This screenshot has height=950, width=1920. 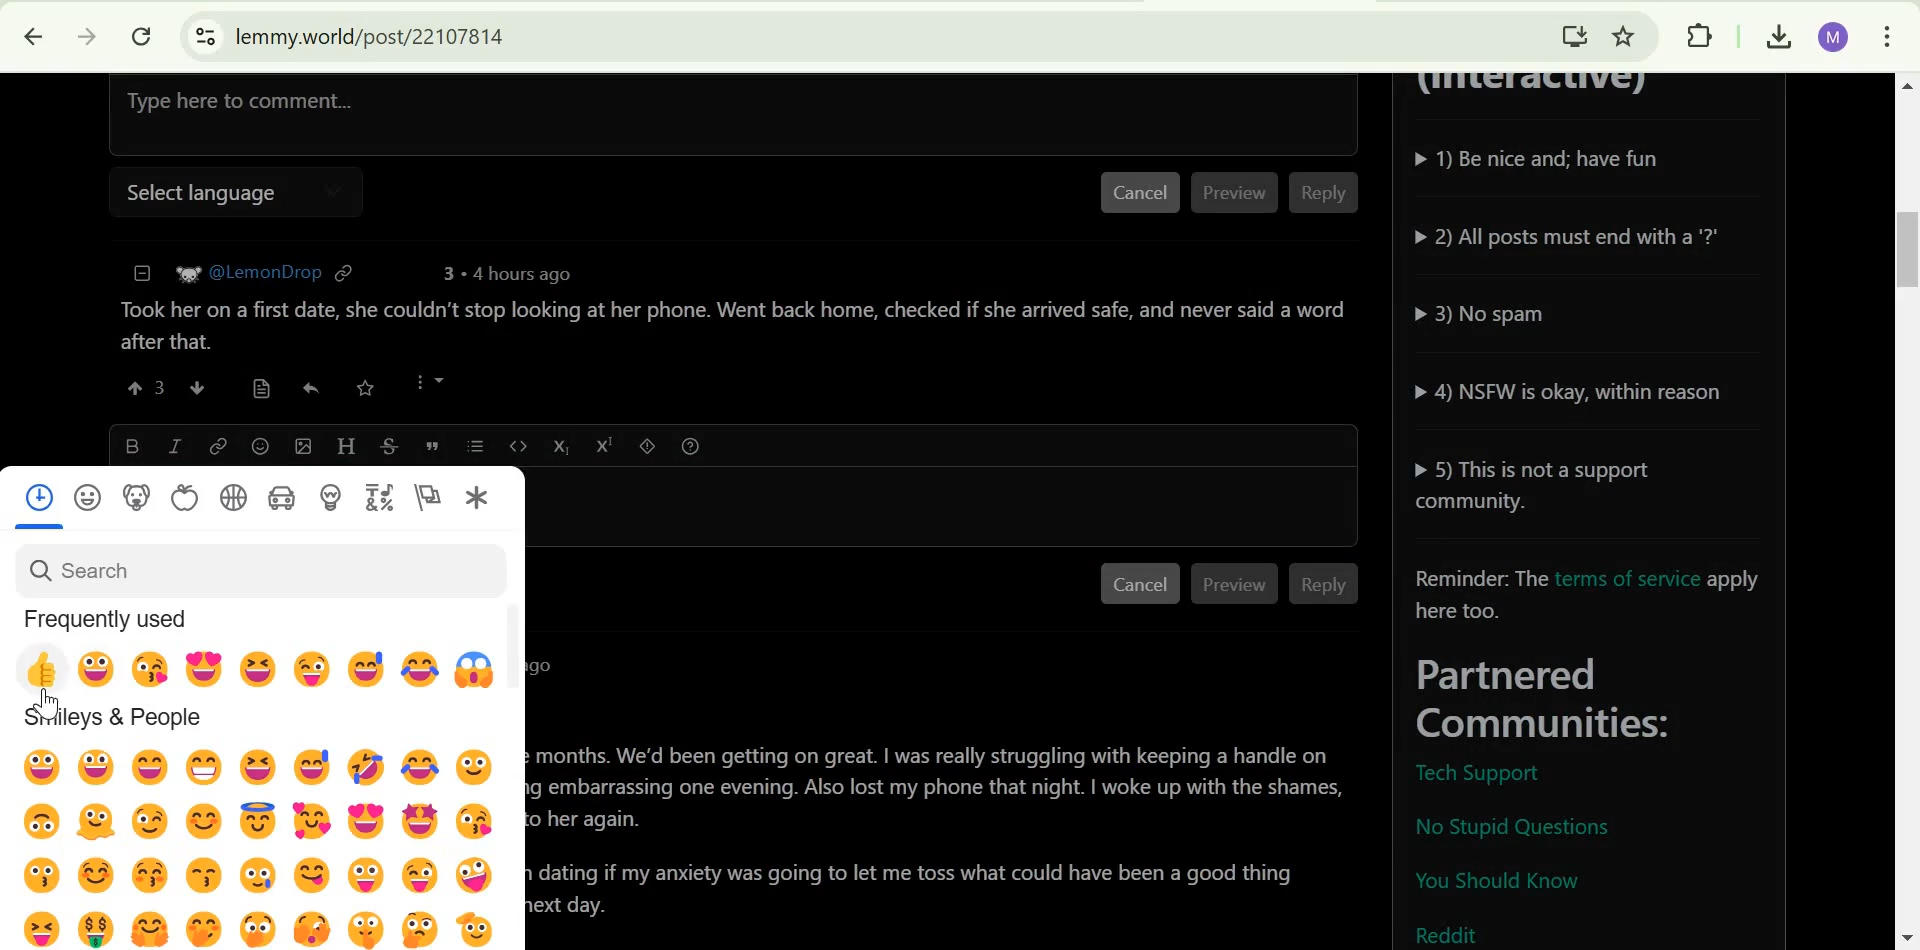 What do you see at coordinates (114, 718) in the screenshot?
I see `Smileys & People ` at bounding box center [114, 718].